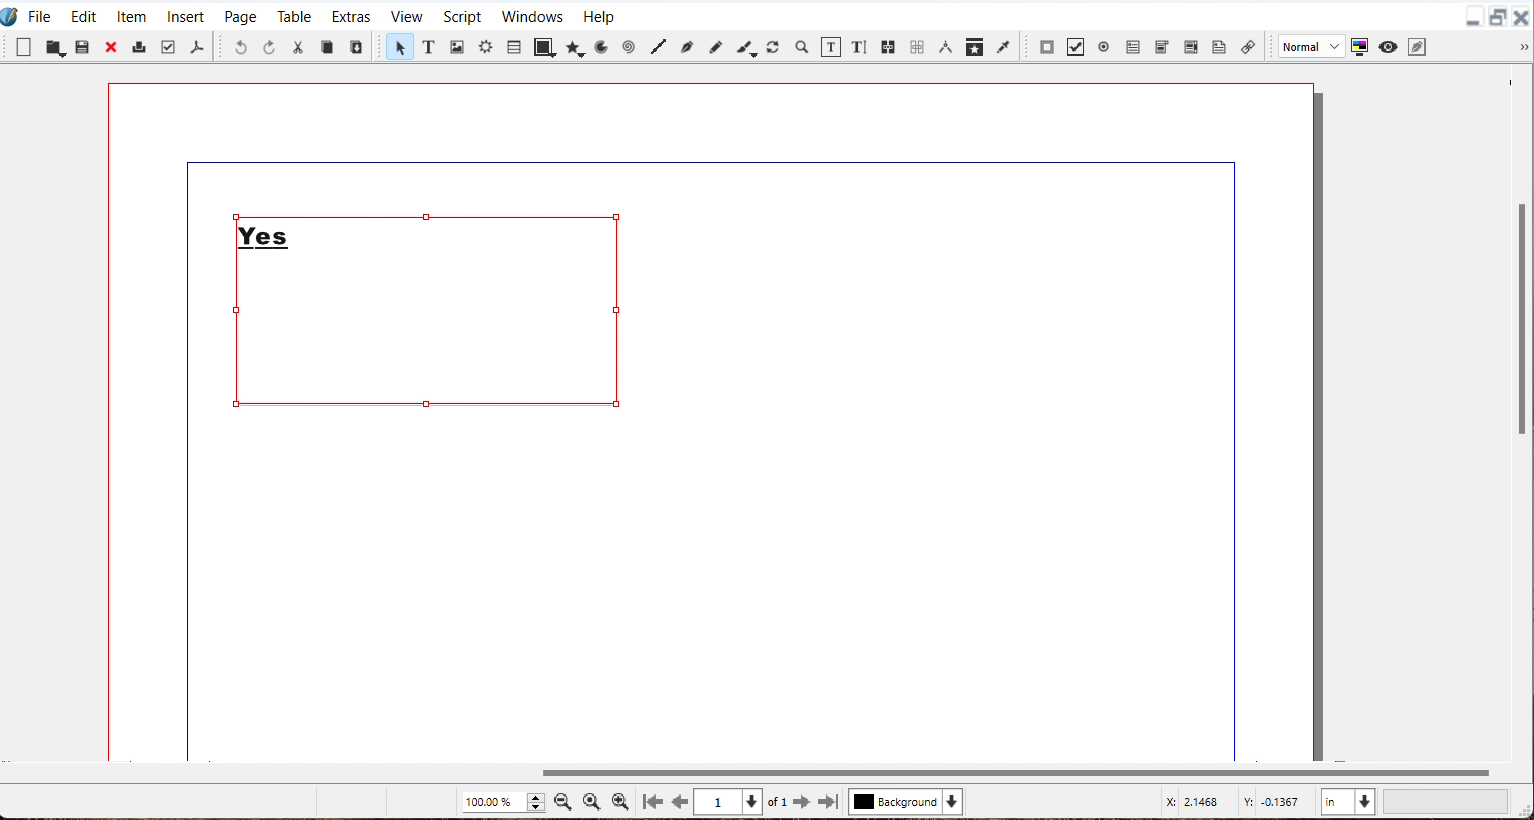  I want to click on Arc, so click(601, 46).